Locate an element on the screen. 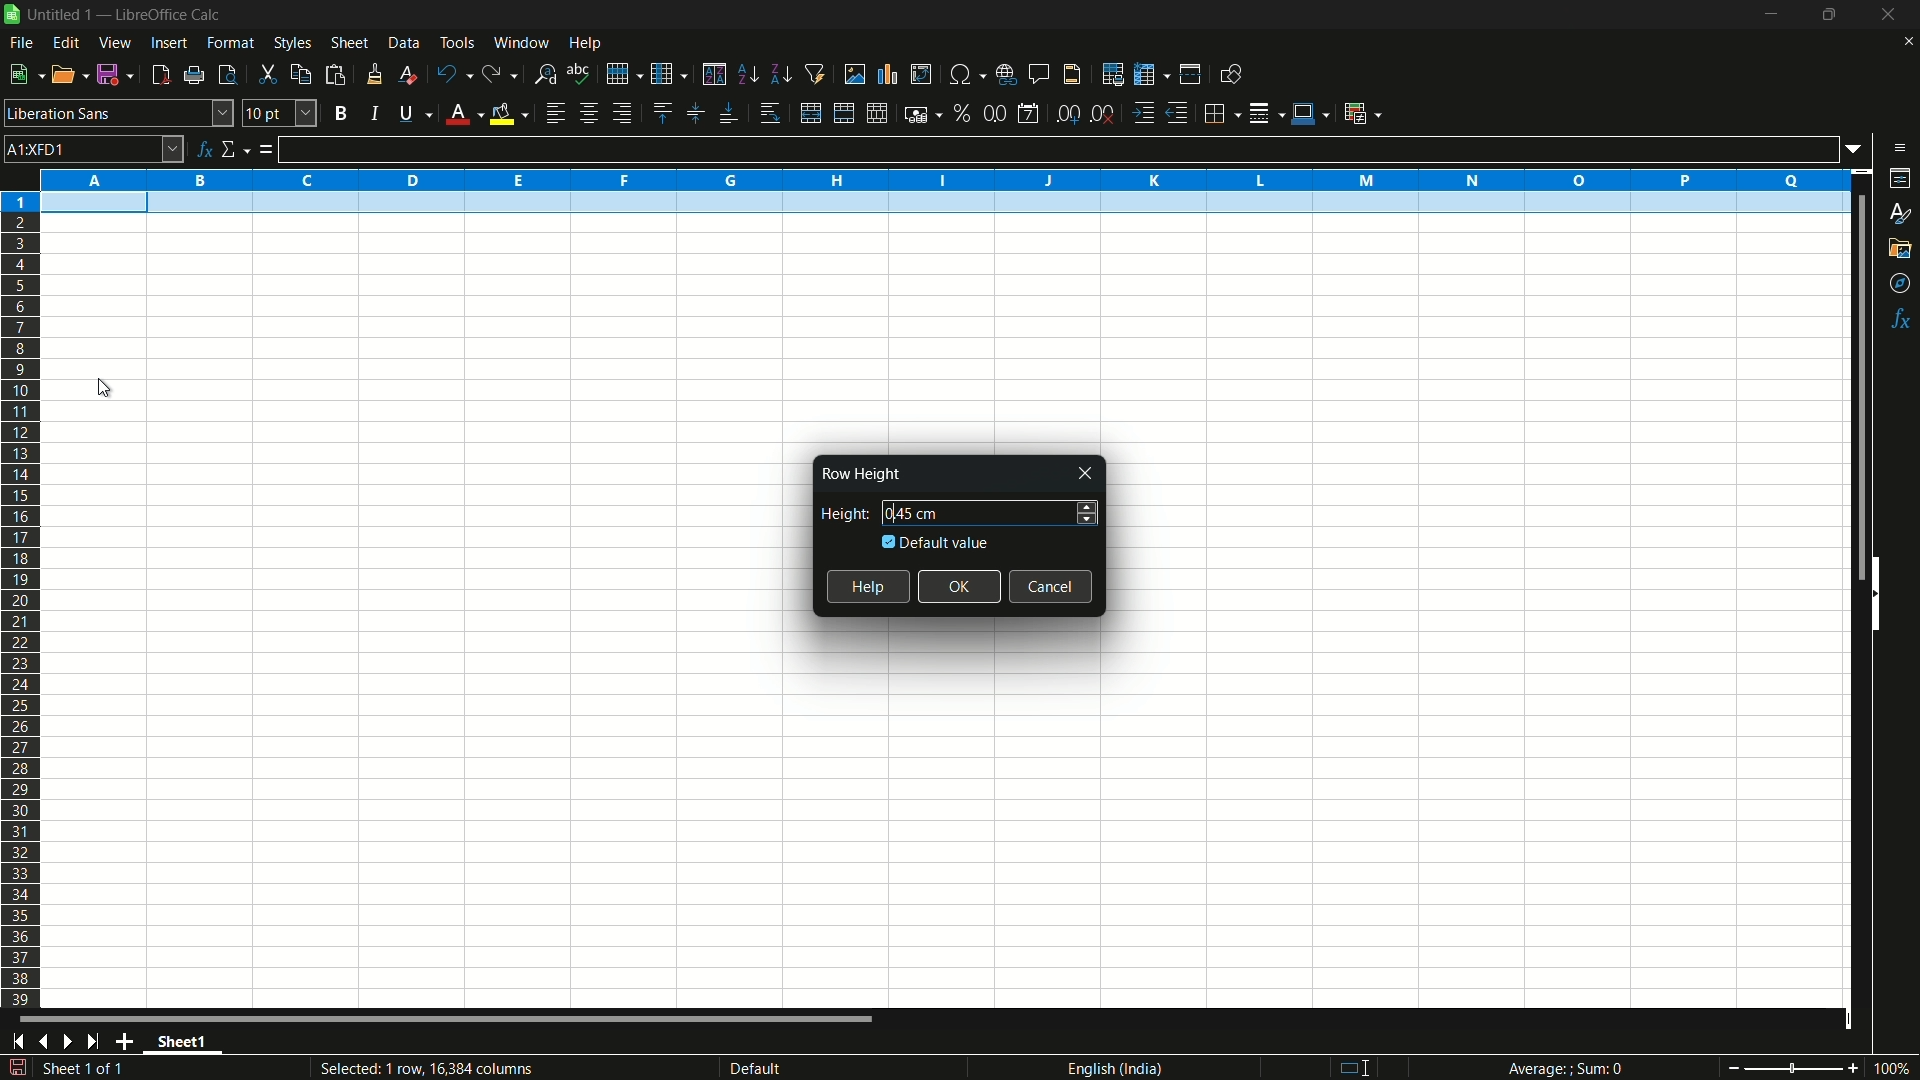  selected row is located at coordinates (933, 204).